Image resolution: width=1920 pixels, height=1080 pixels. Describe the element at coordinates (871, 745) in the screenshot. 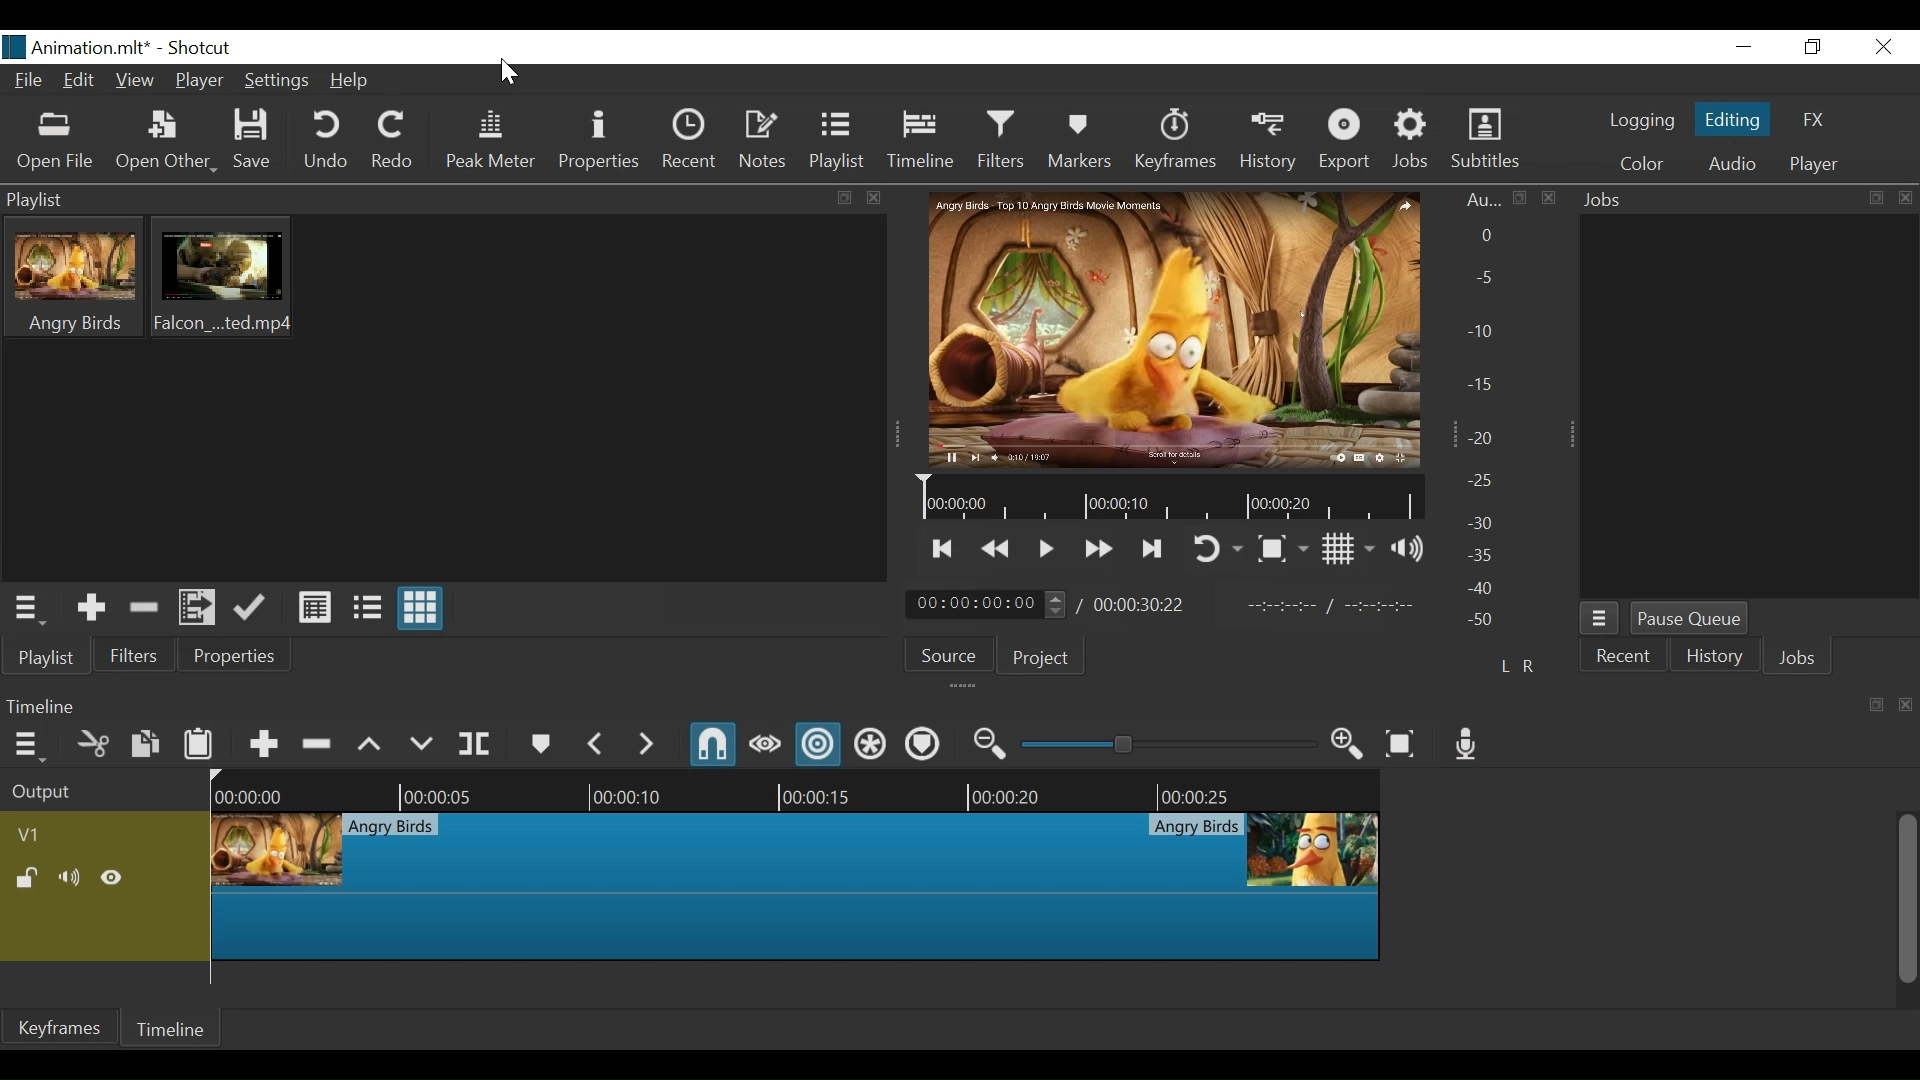

I see `Ripple all tracks` at that location.